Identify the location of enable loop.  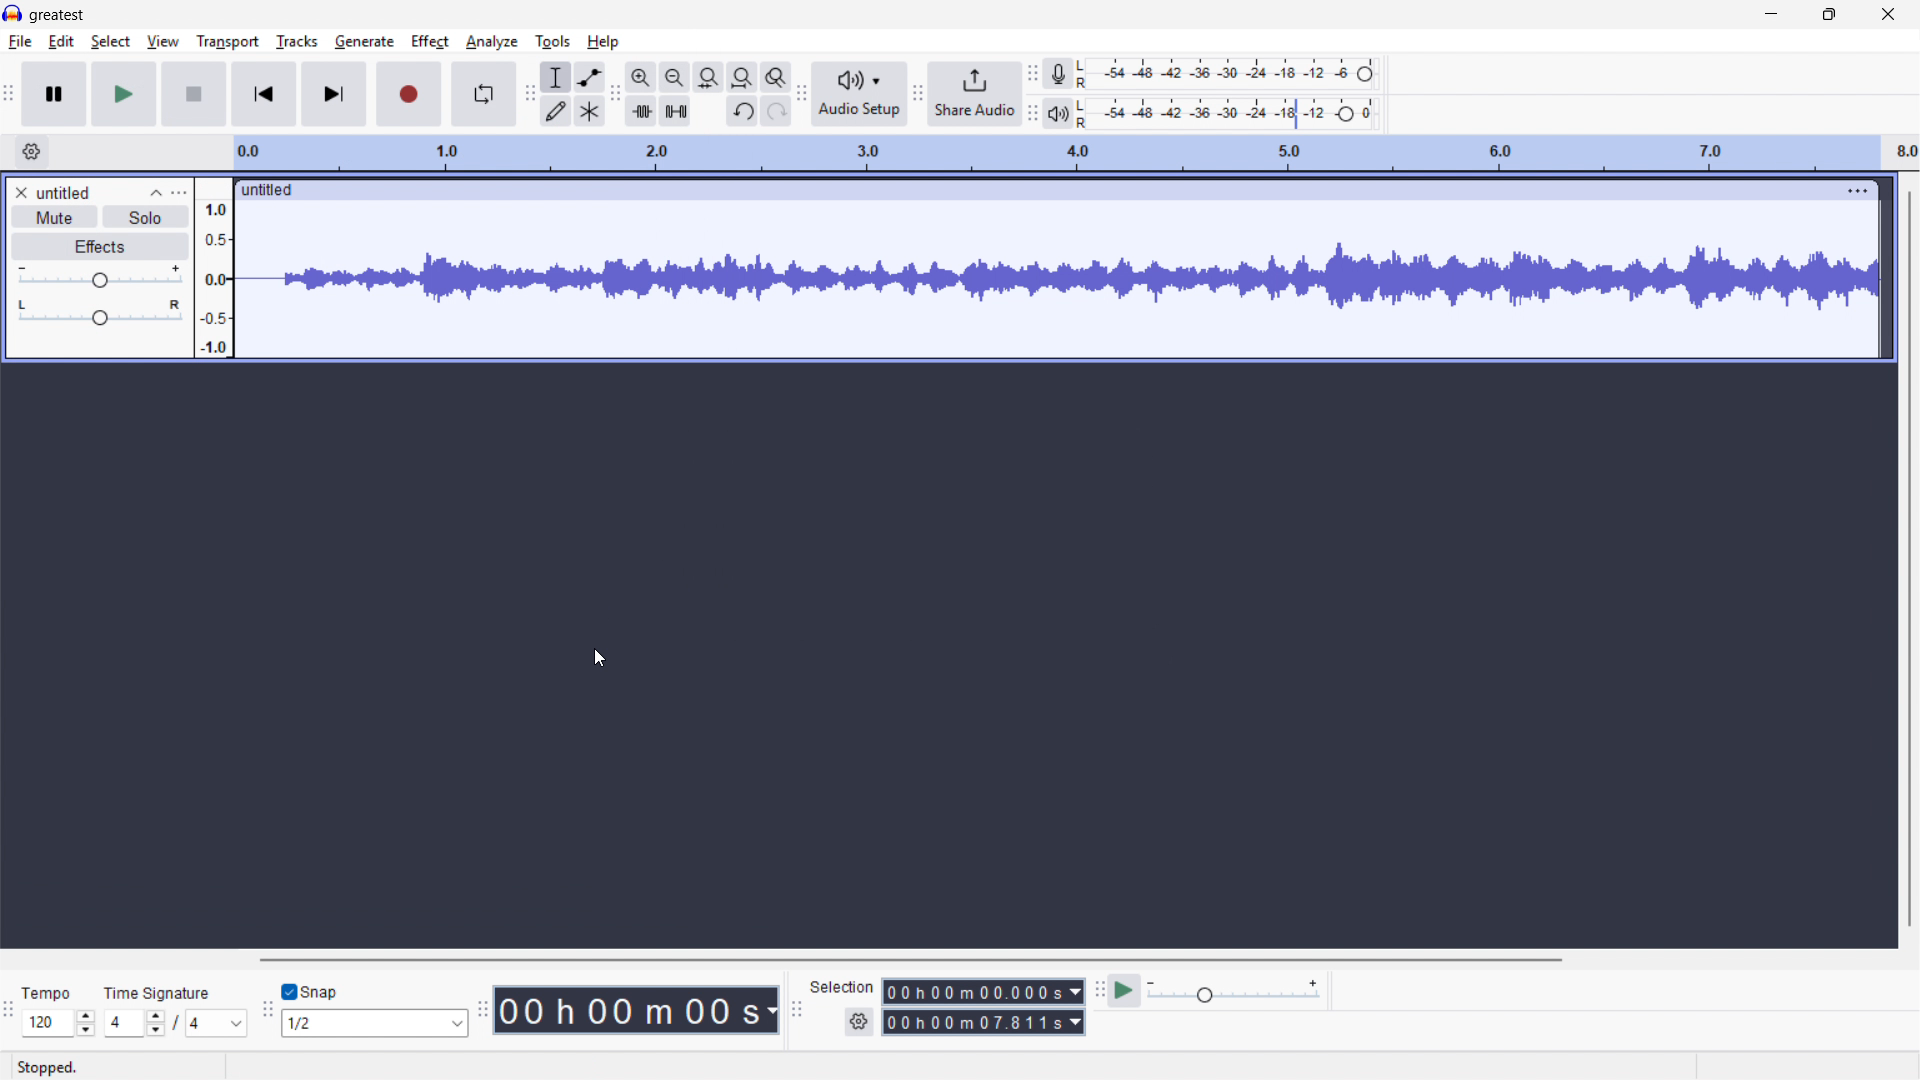
(483, 96).